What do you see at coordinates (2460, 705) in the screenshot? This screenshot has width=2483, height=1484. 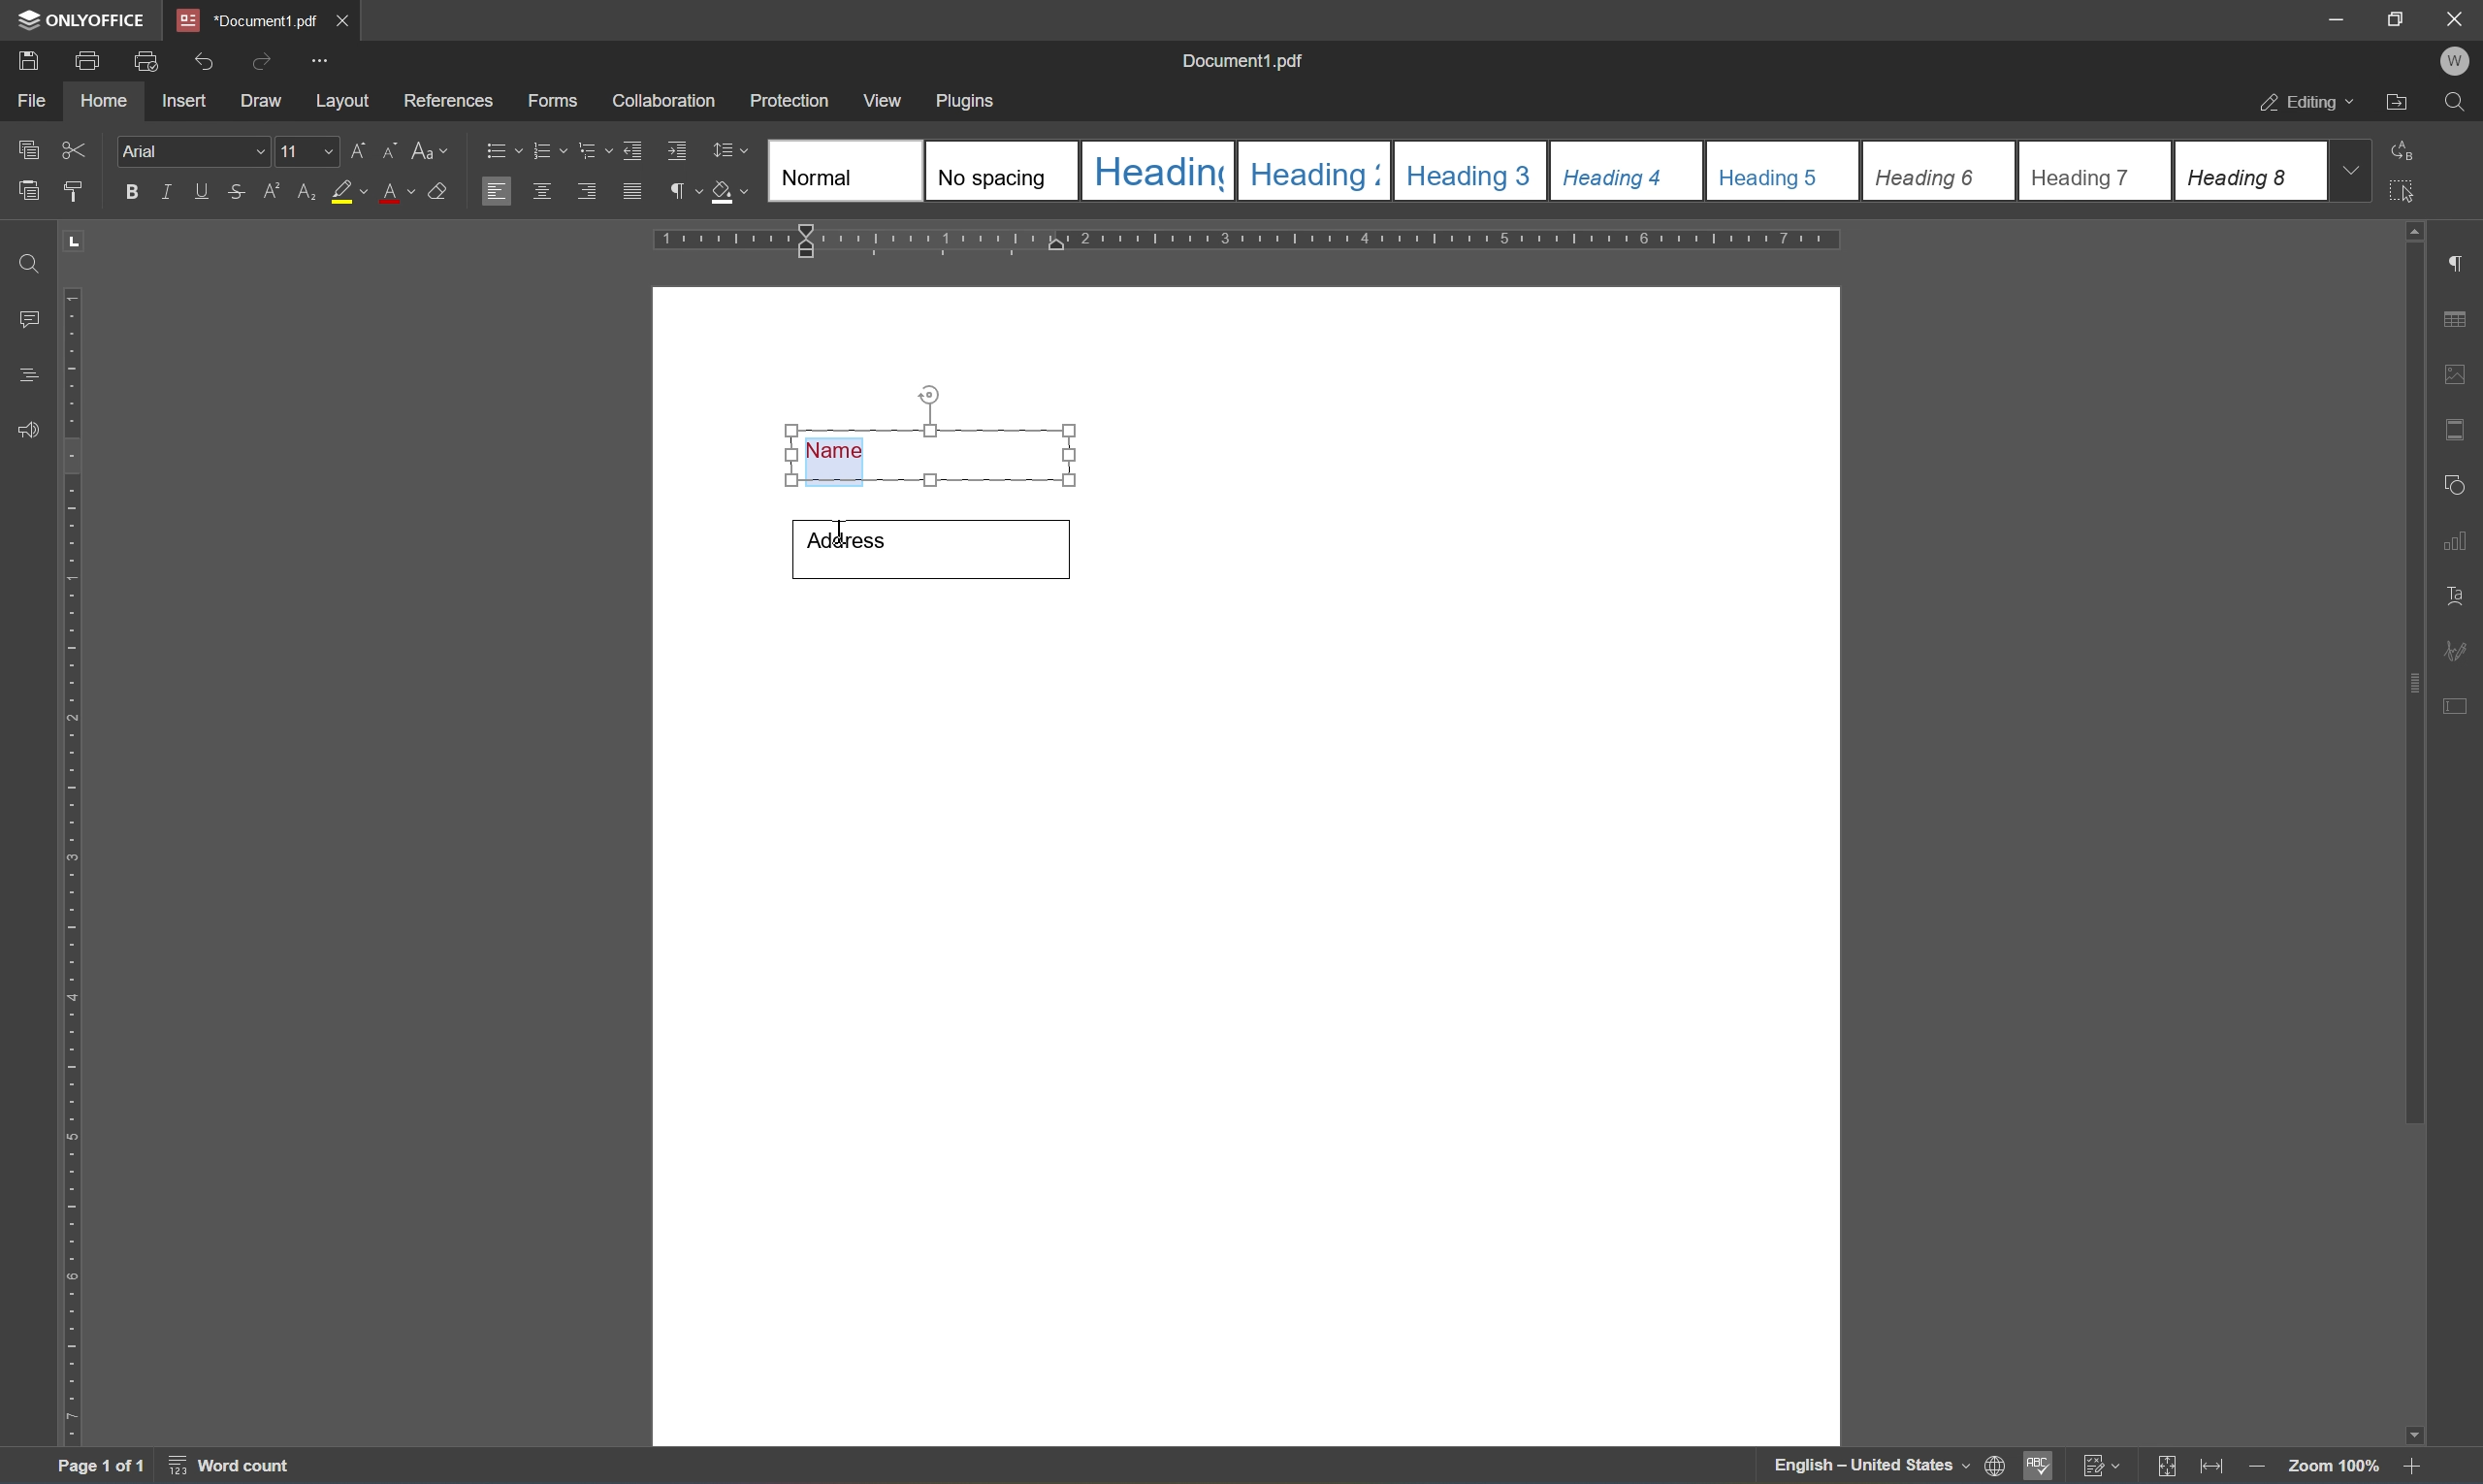 I see `form settings` at bounding box center [2460, 705].